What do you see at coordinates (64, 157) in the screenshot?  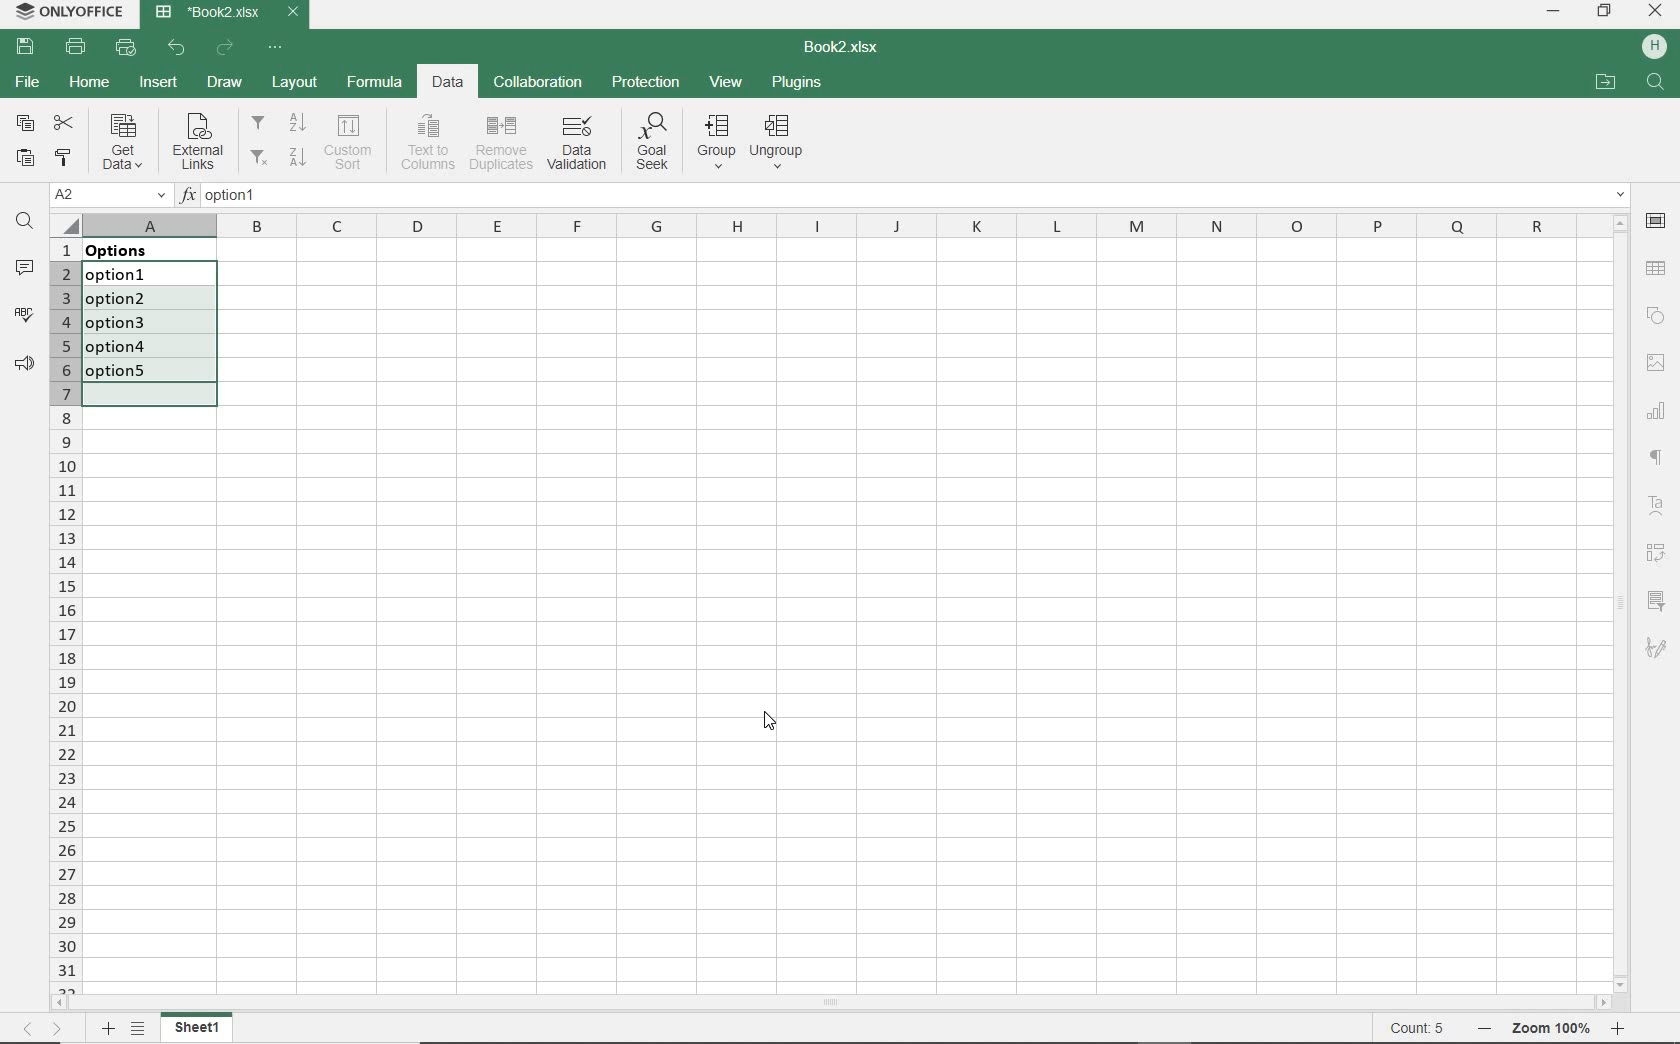 I see `COPY STYLE` at bounding box center [64, 157].